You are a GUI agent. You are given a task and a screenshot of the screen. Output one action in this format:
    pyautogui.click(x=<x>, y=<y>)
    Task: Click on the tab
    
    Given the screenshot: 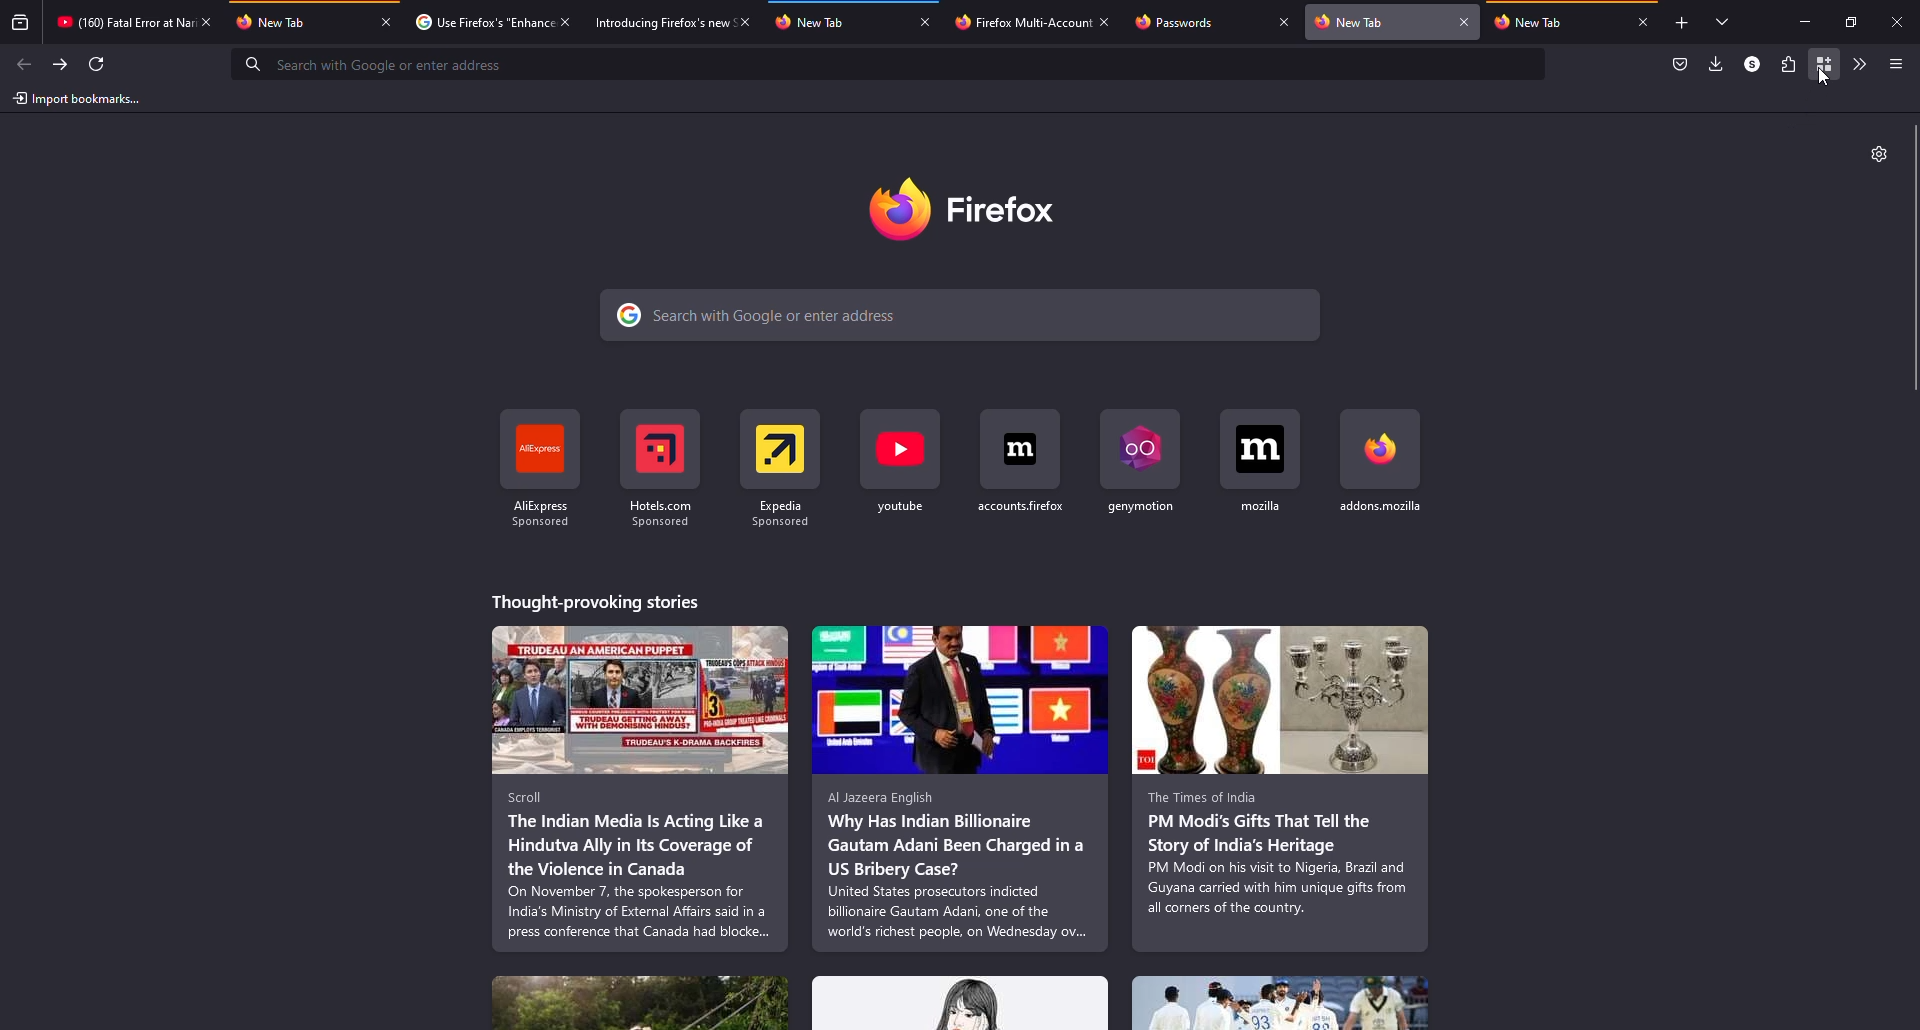 What is the action you would take?
    pyautogui.click(x=1378, y=22)
    